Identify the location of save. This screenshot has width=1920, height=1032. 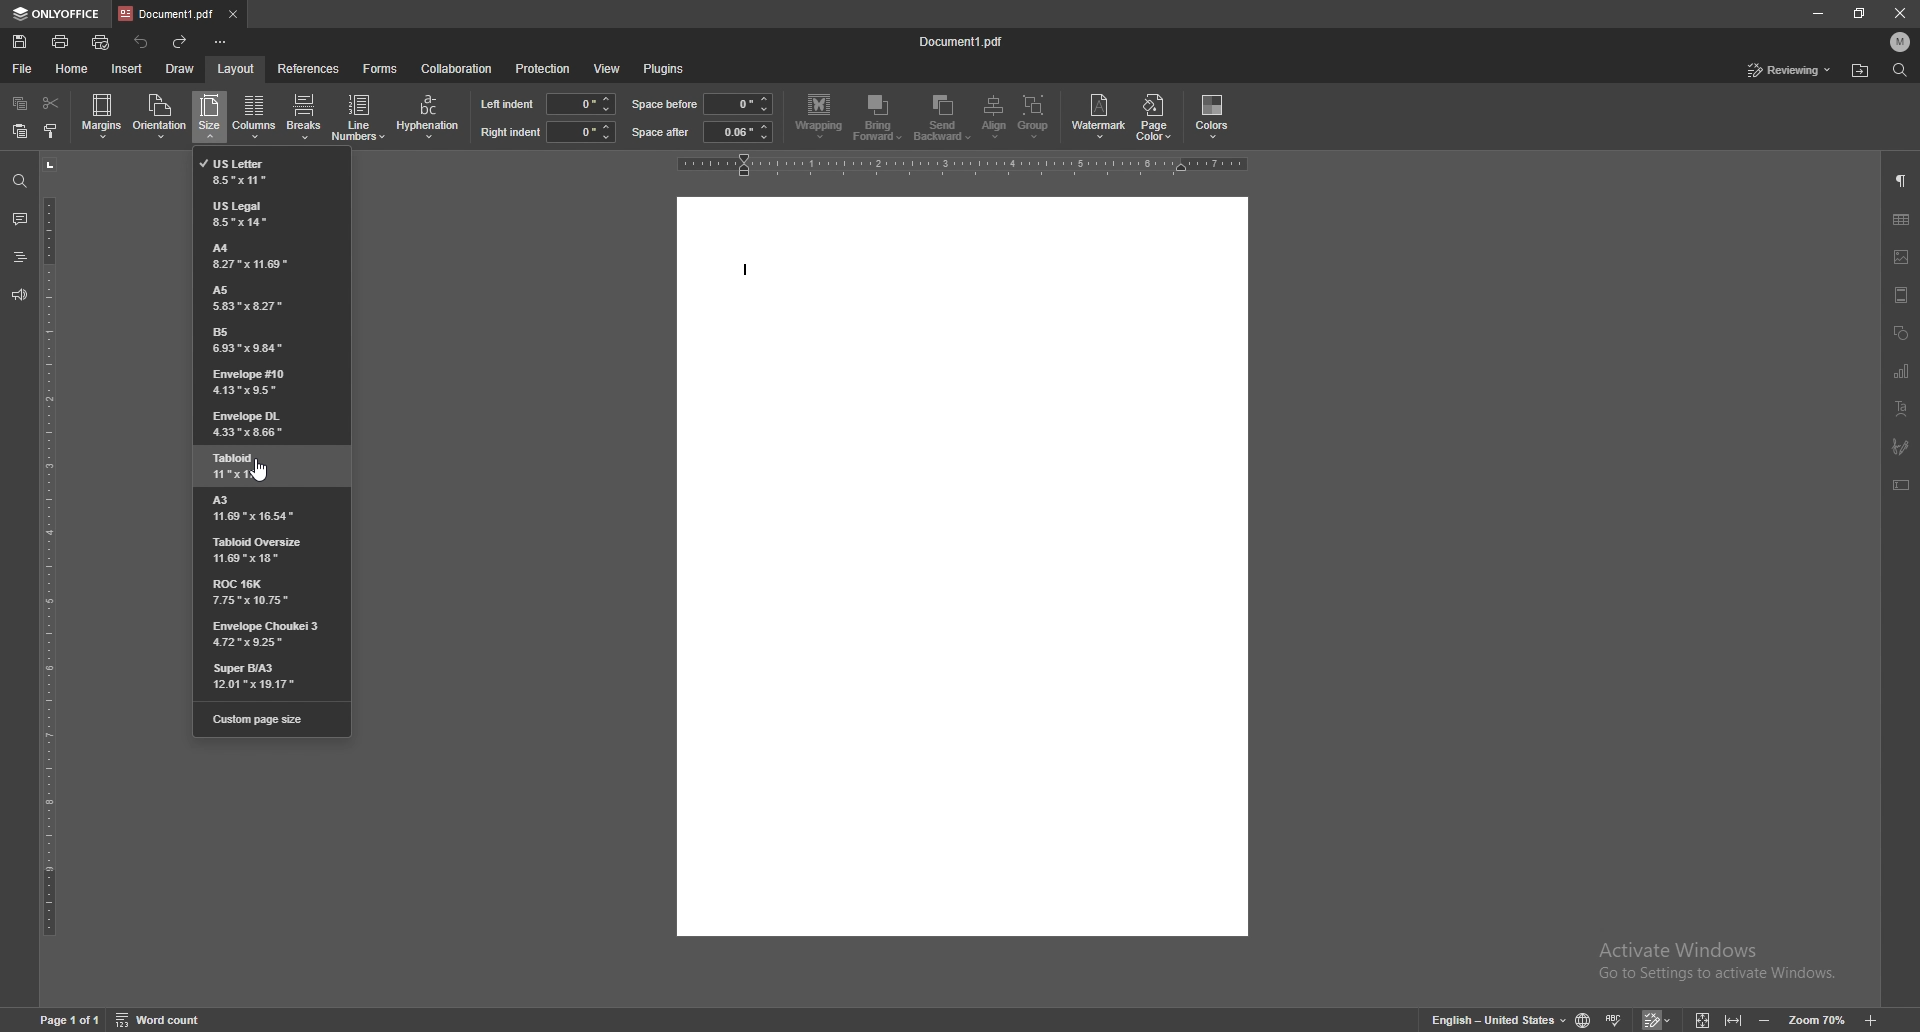
(21, 41).